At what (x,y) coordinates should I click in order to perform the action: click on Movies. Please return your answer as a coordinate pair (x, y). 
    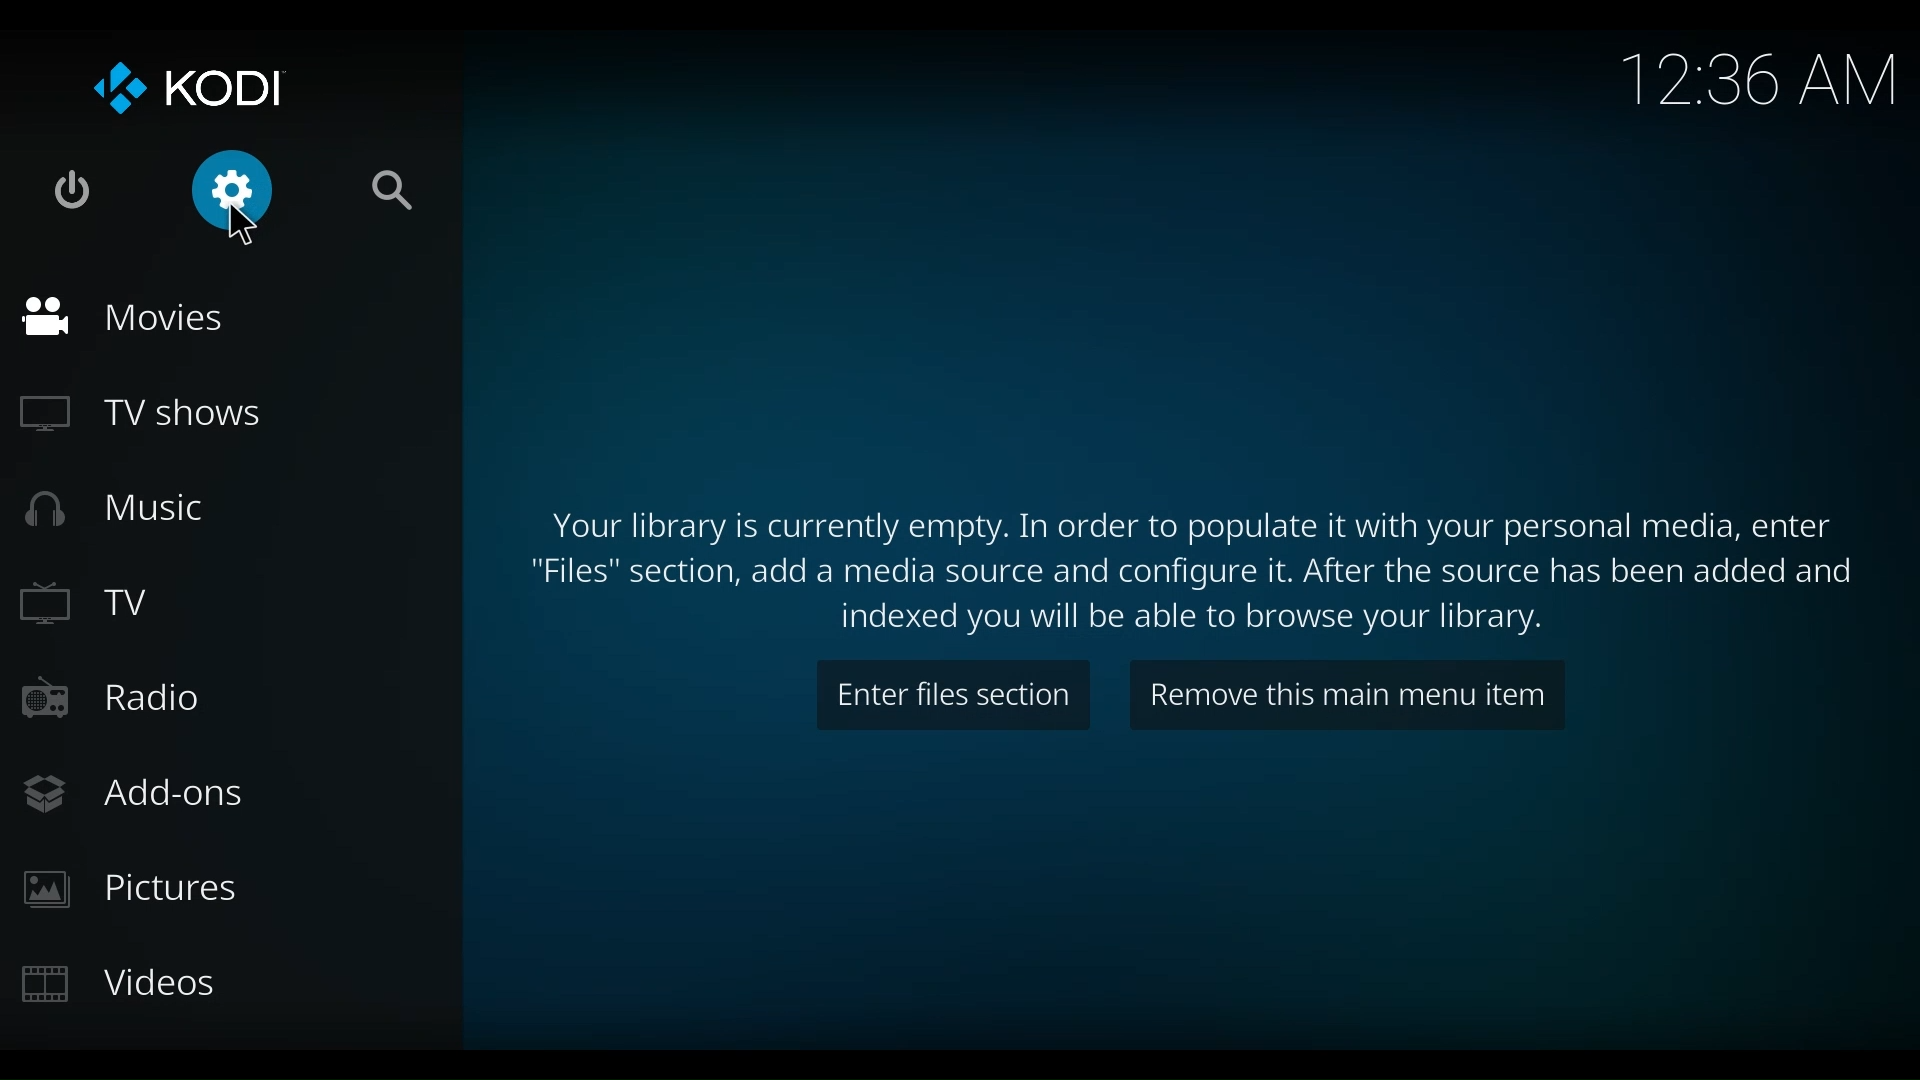
    Looking at the image, I should click on (127, 320).